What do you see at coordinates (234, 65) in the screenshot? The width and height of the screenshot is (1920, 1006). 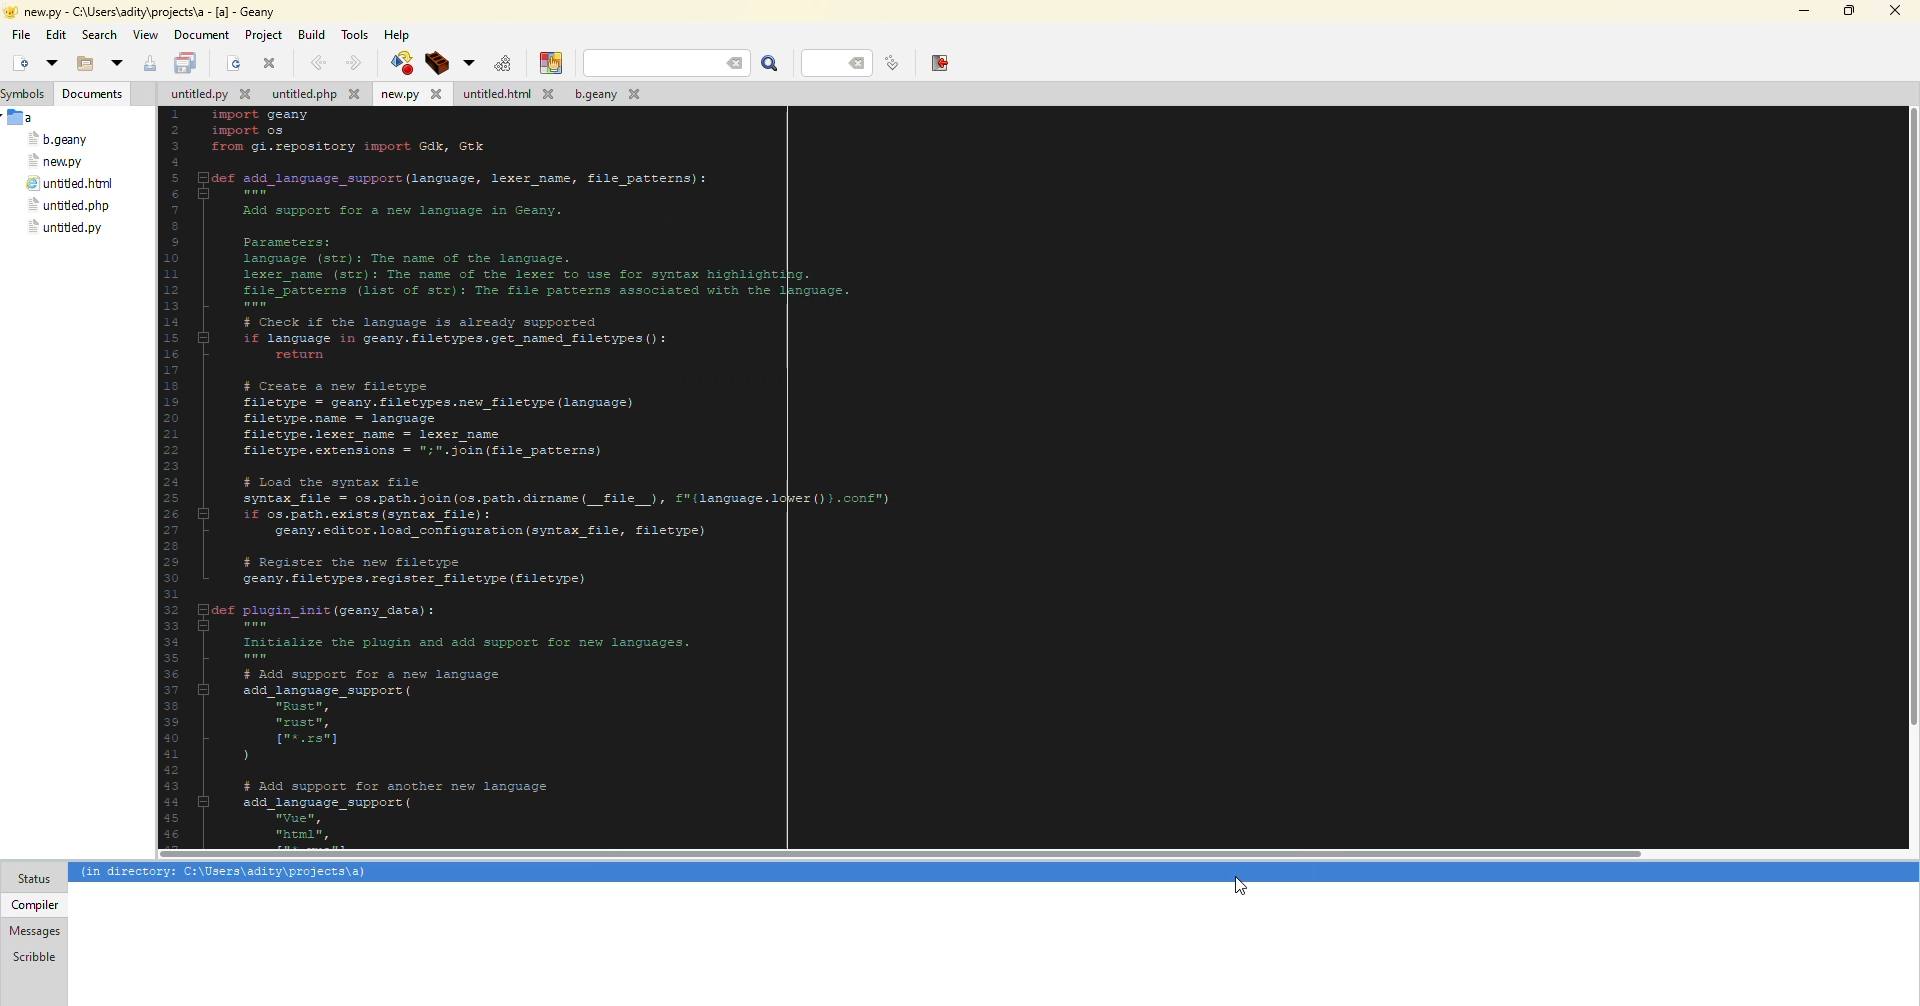 I see `open` at bounding box center [234, 65].